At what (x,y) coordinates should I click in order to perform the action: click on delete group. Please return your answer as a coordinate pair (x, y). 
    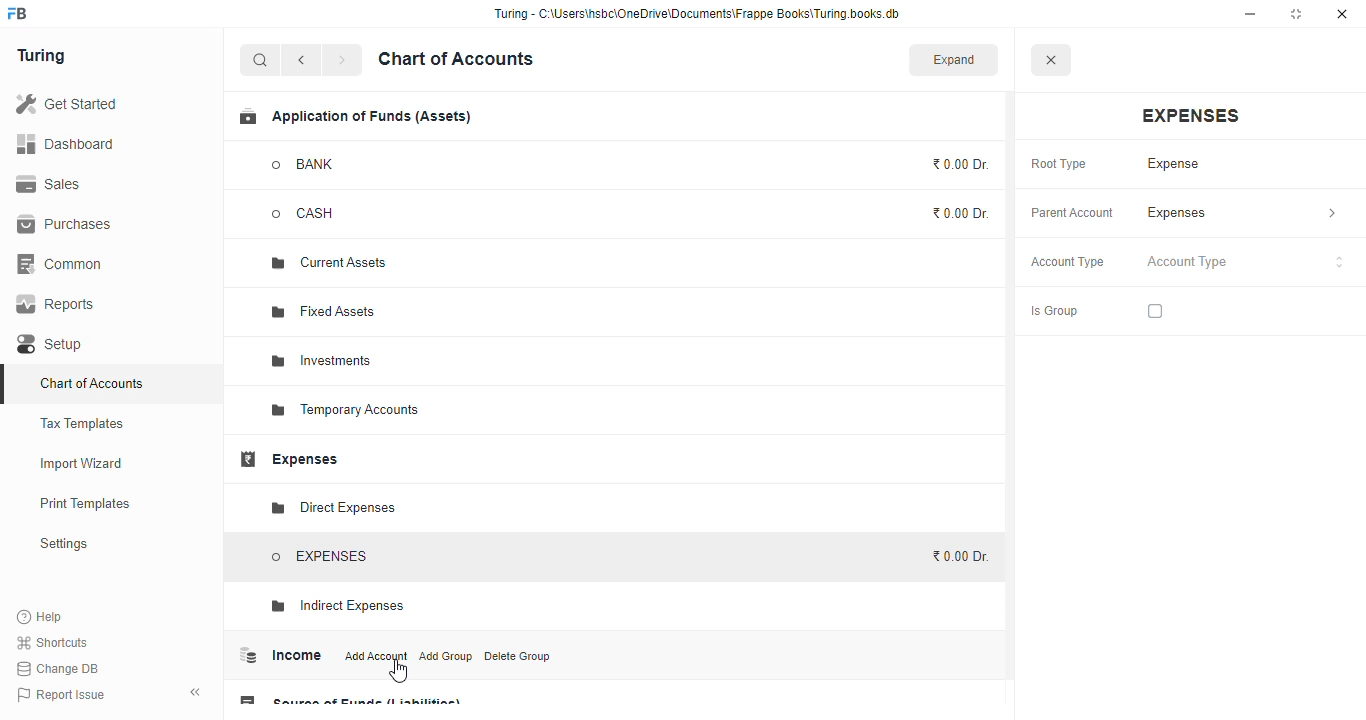
    Looking at the image, I should click on (519, 656).